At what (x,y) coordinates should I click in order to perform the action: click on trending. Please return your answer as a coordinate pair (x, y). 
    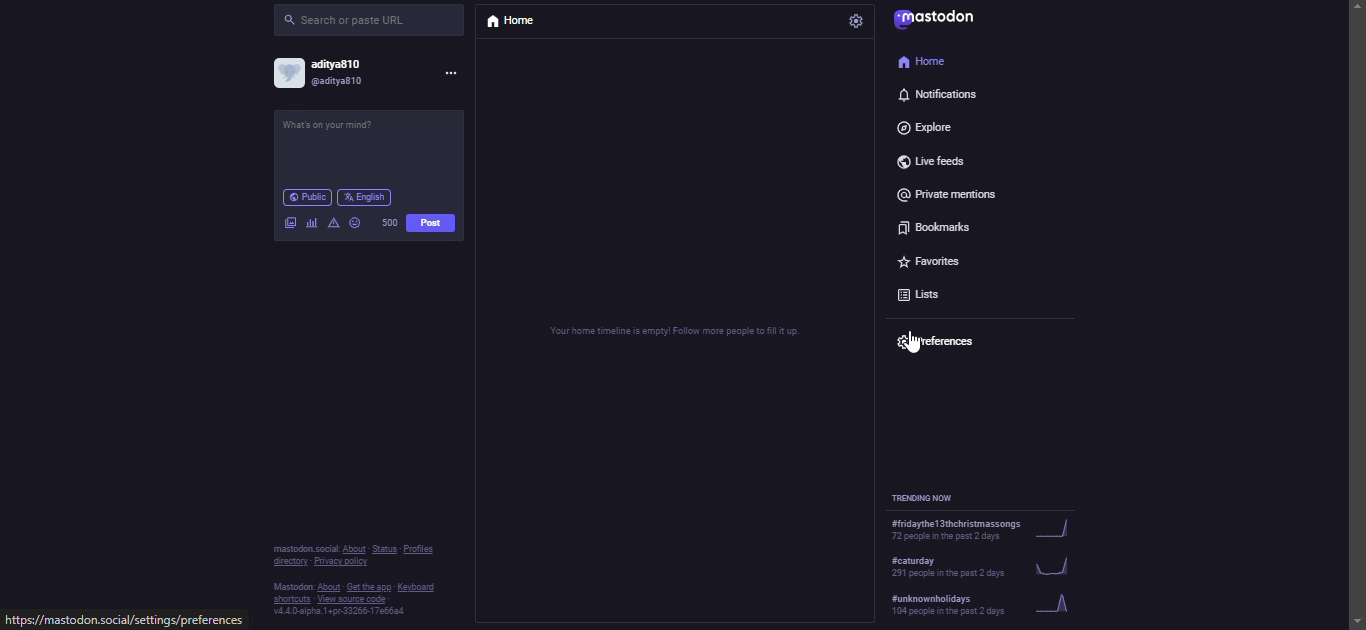
    Looking at the image, I should click on (991, 564).